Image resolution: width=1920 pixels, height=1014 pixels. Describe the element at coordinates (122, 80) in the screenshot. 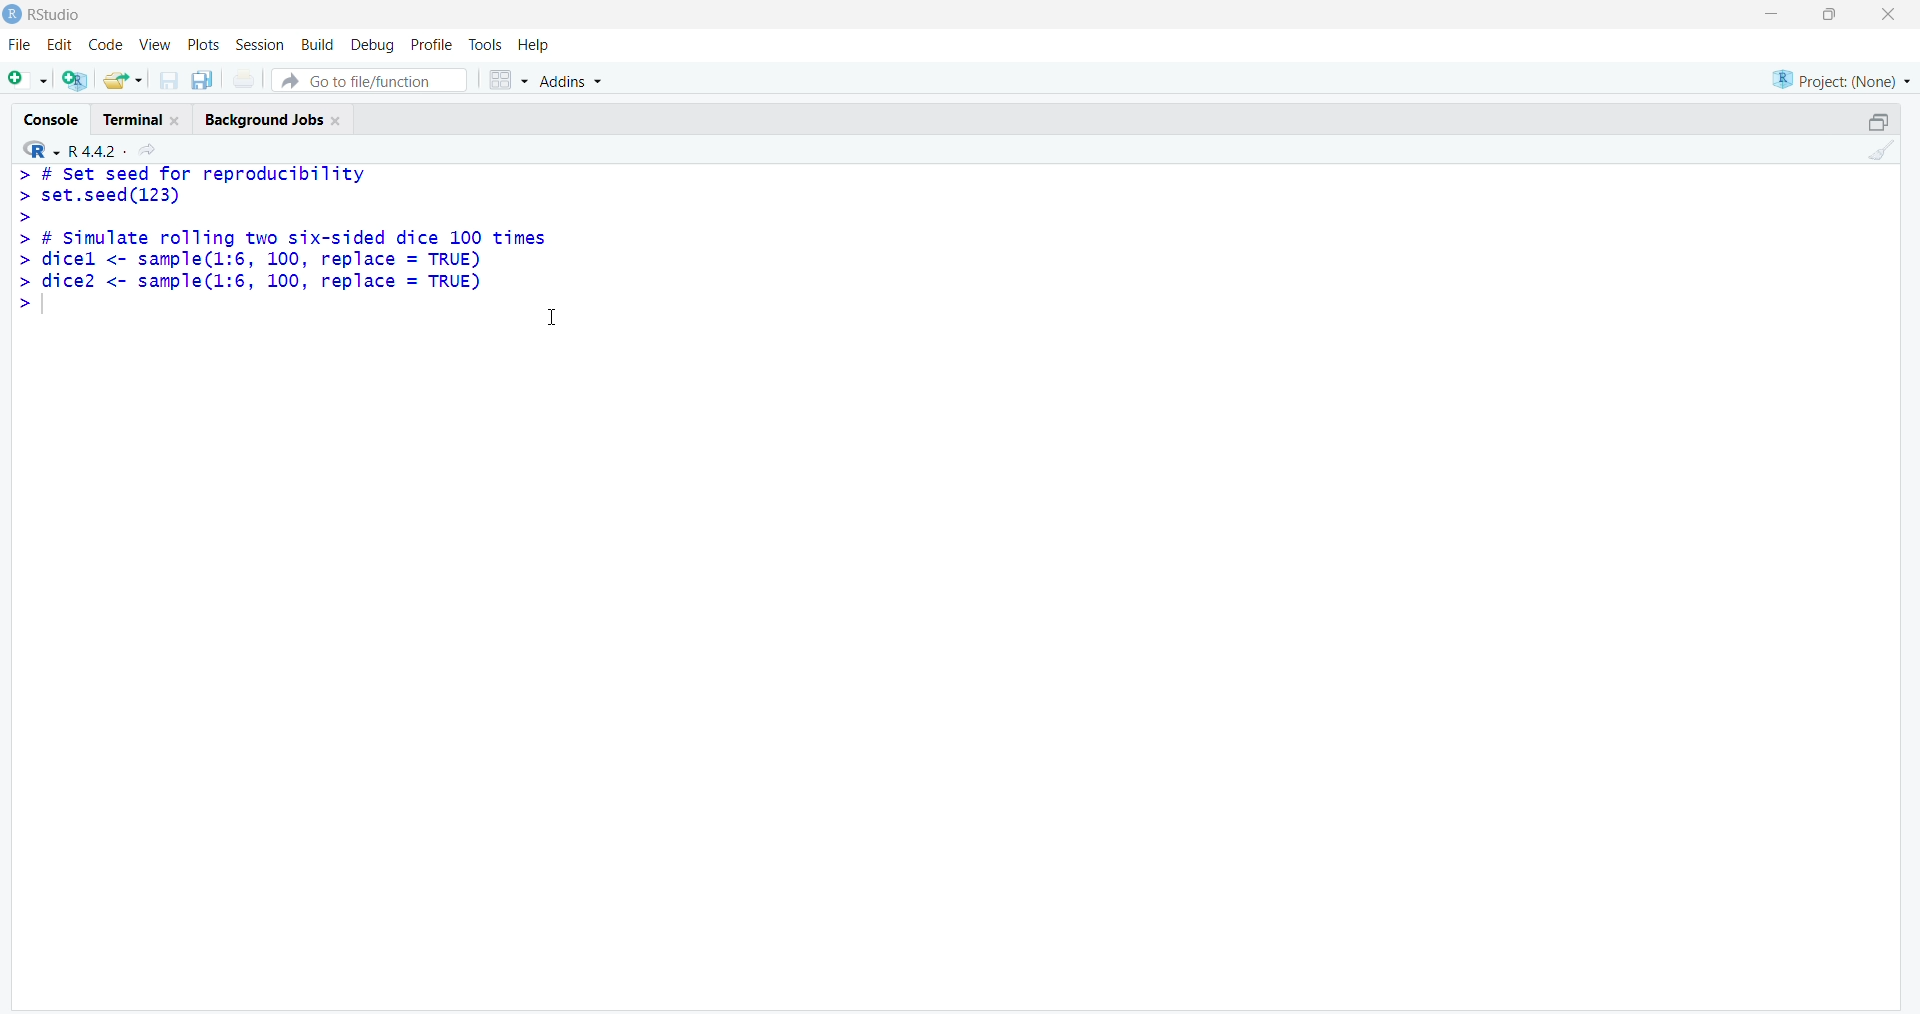

I see `share folder as` at that location.